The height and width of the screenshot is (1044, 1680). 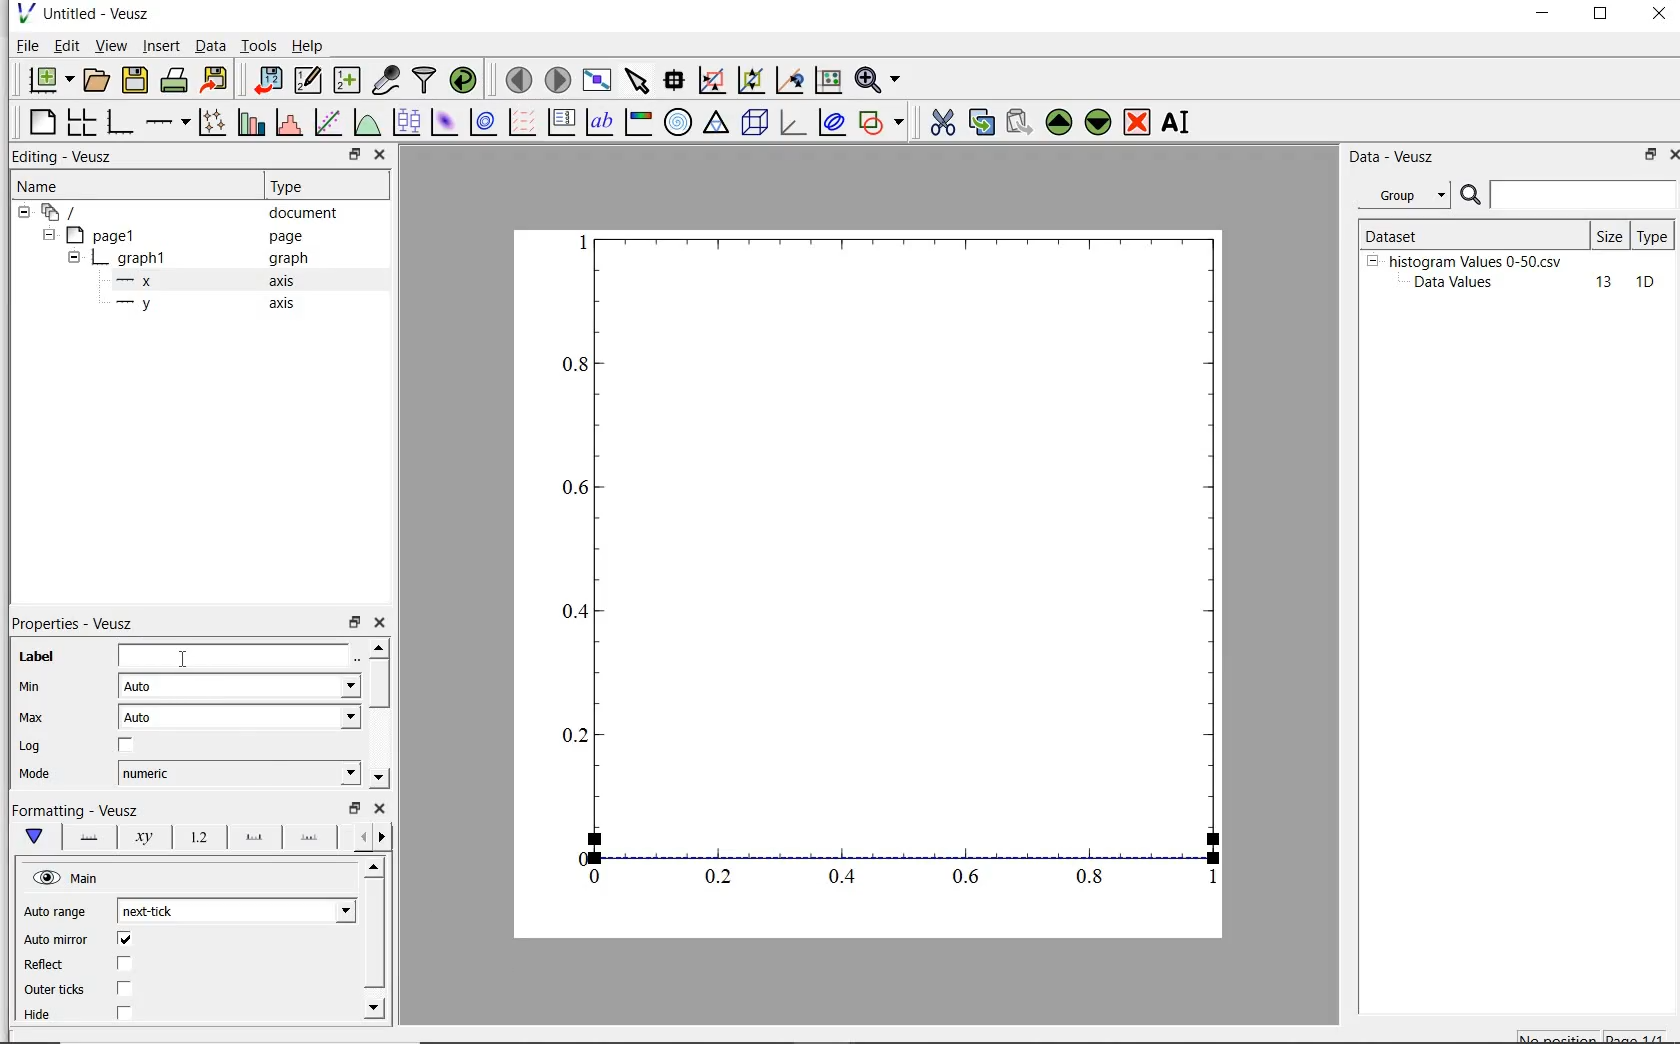 What do you see at coordinates (35, 776) in the screenshot?
I see `| Mode` at bounding box center [35, 776].